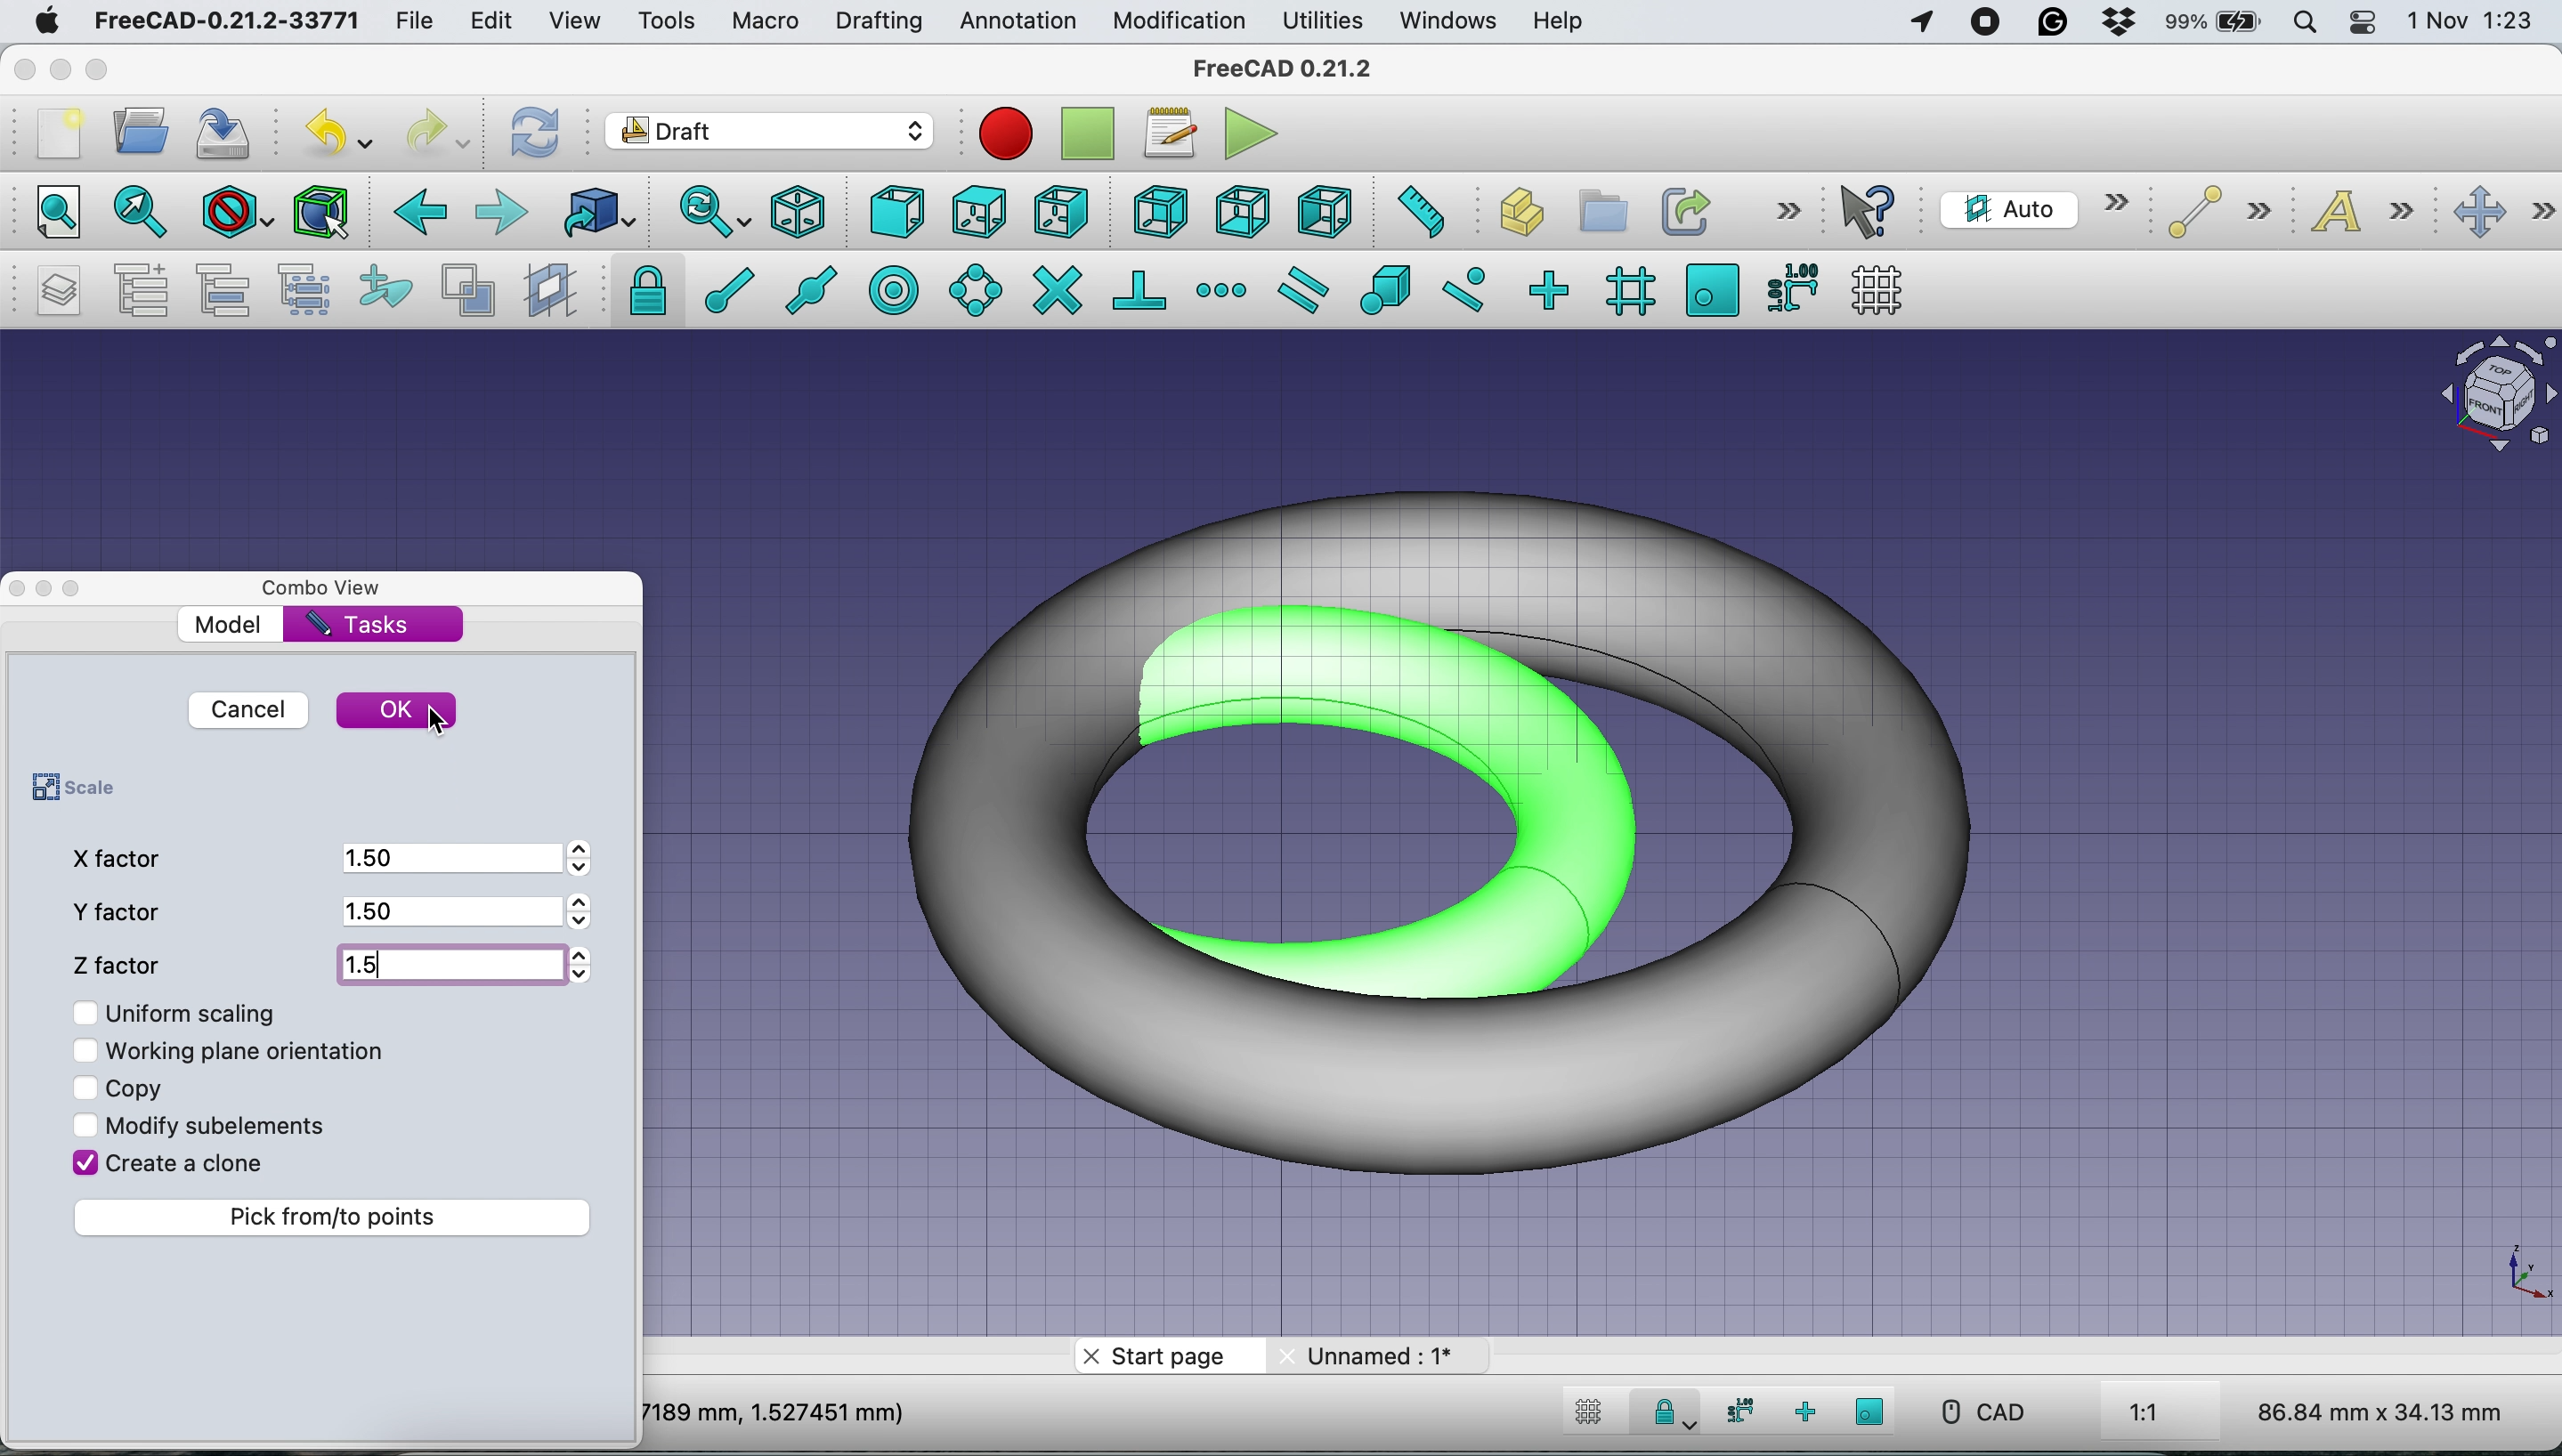  Describe the element at coordinates (1309, 289) in the screenshot. I see `snap parallel` at that location.